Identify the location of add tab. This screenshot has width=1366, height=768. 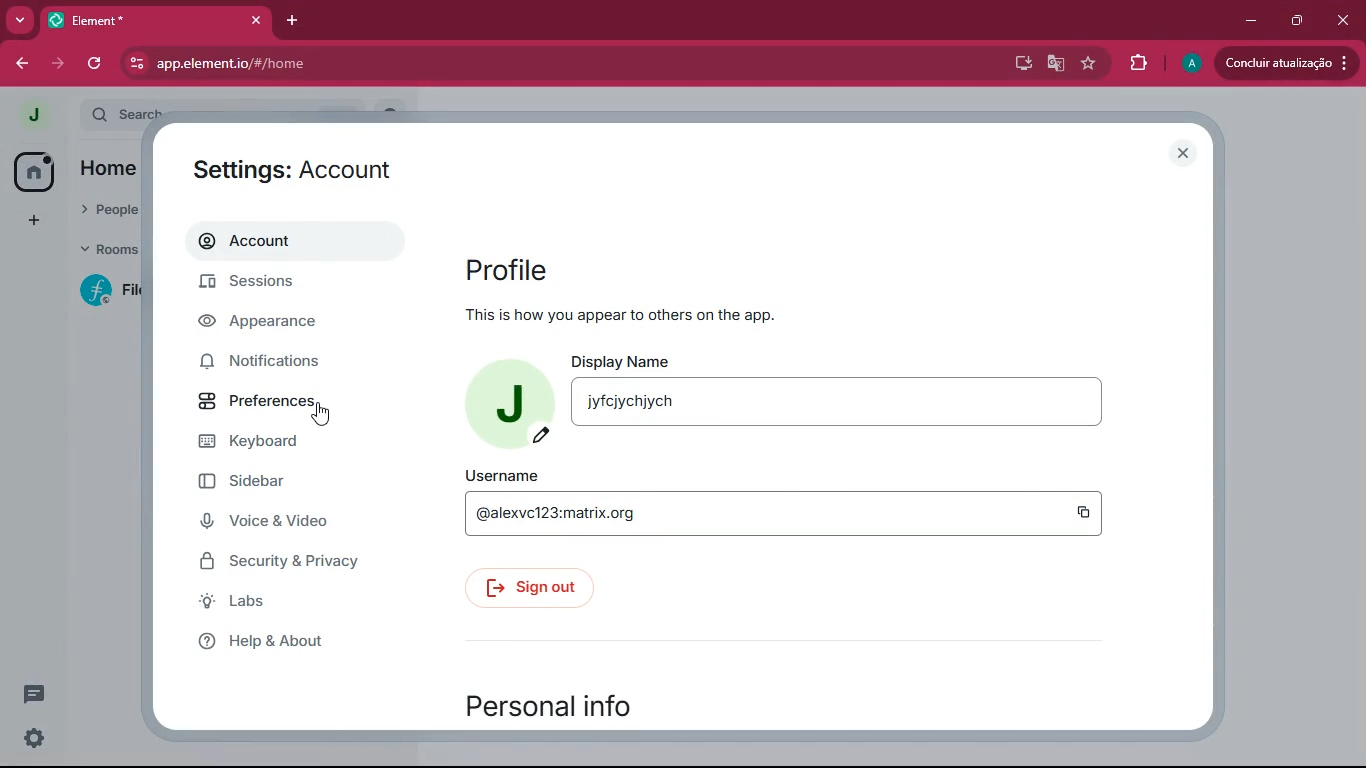
(296, 21).